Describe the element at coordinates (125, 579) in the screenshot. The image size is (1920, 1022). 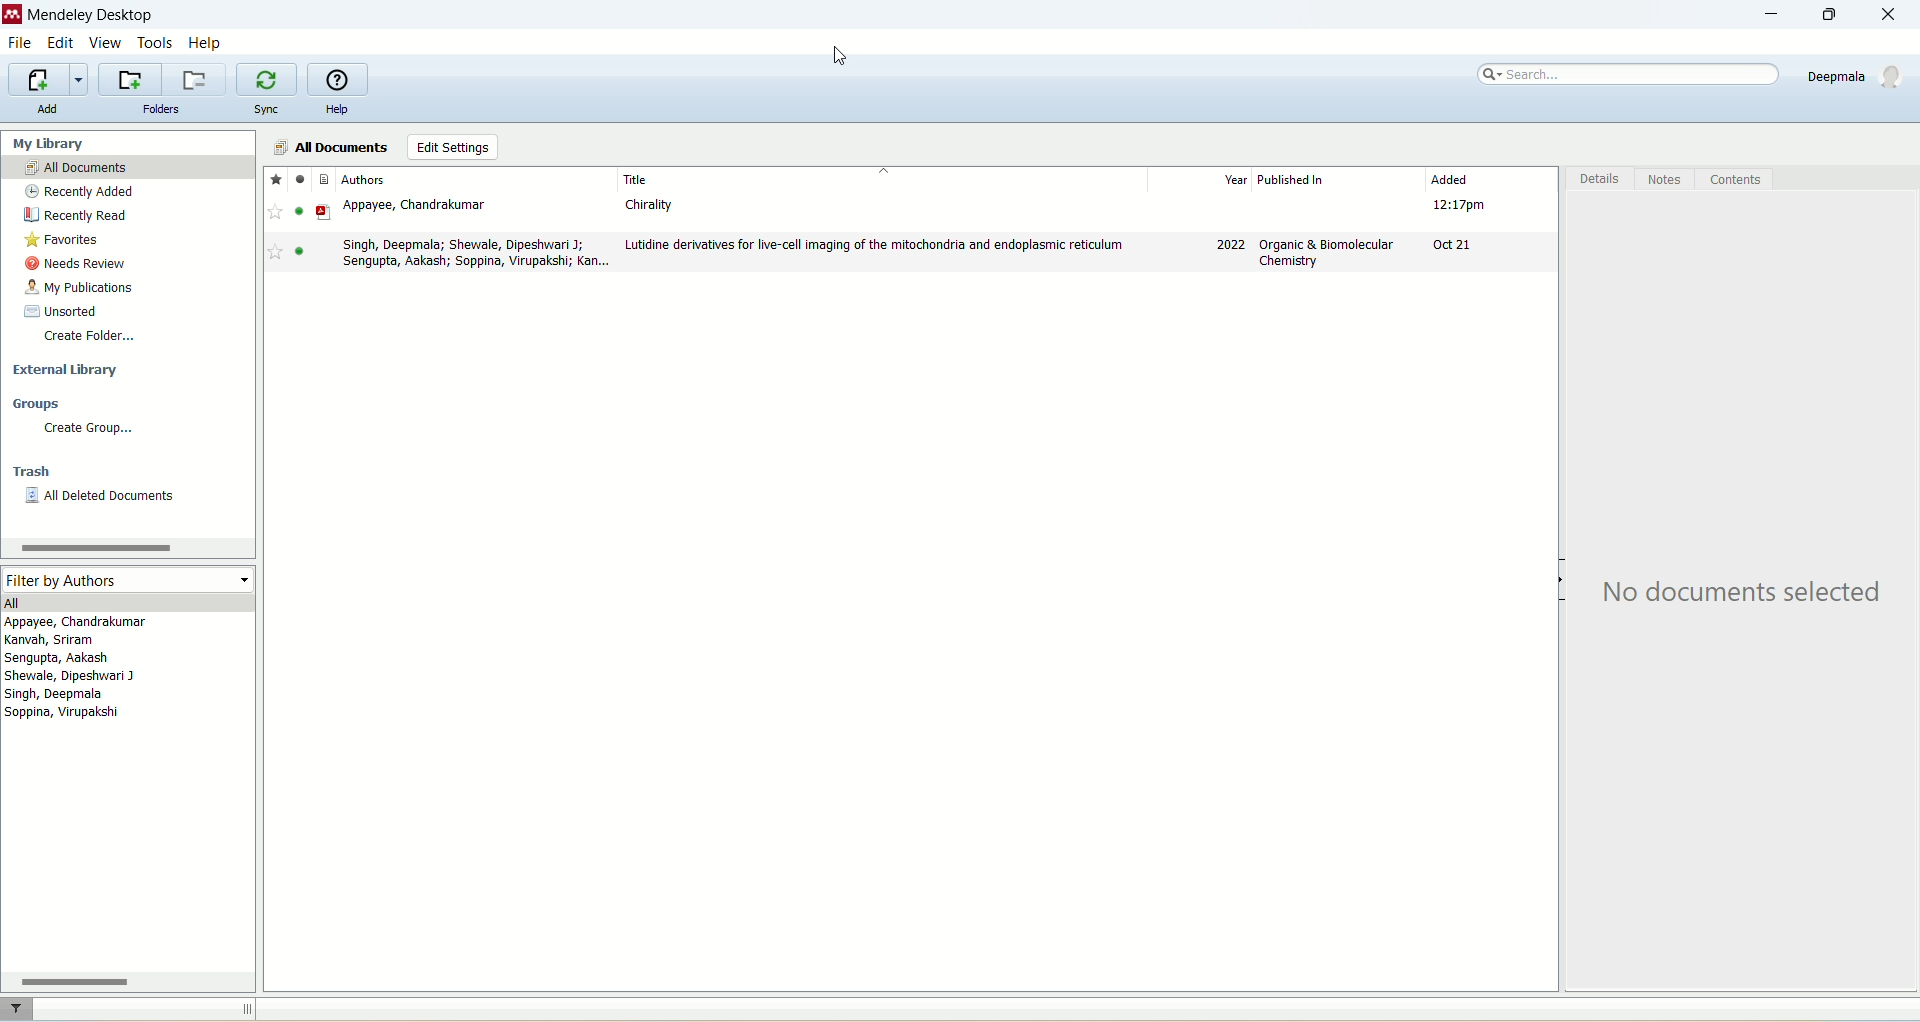
I see `filter by authors` at that location.